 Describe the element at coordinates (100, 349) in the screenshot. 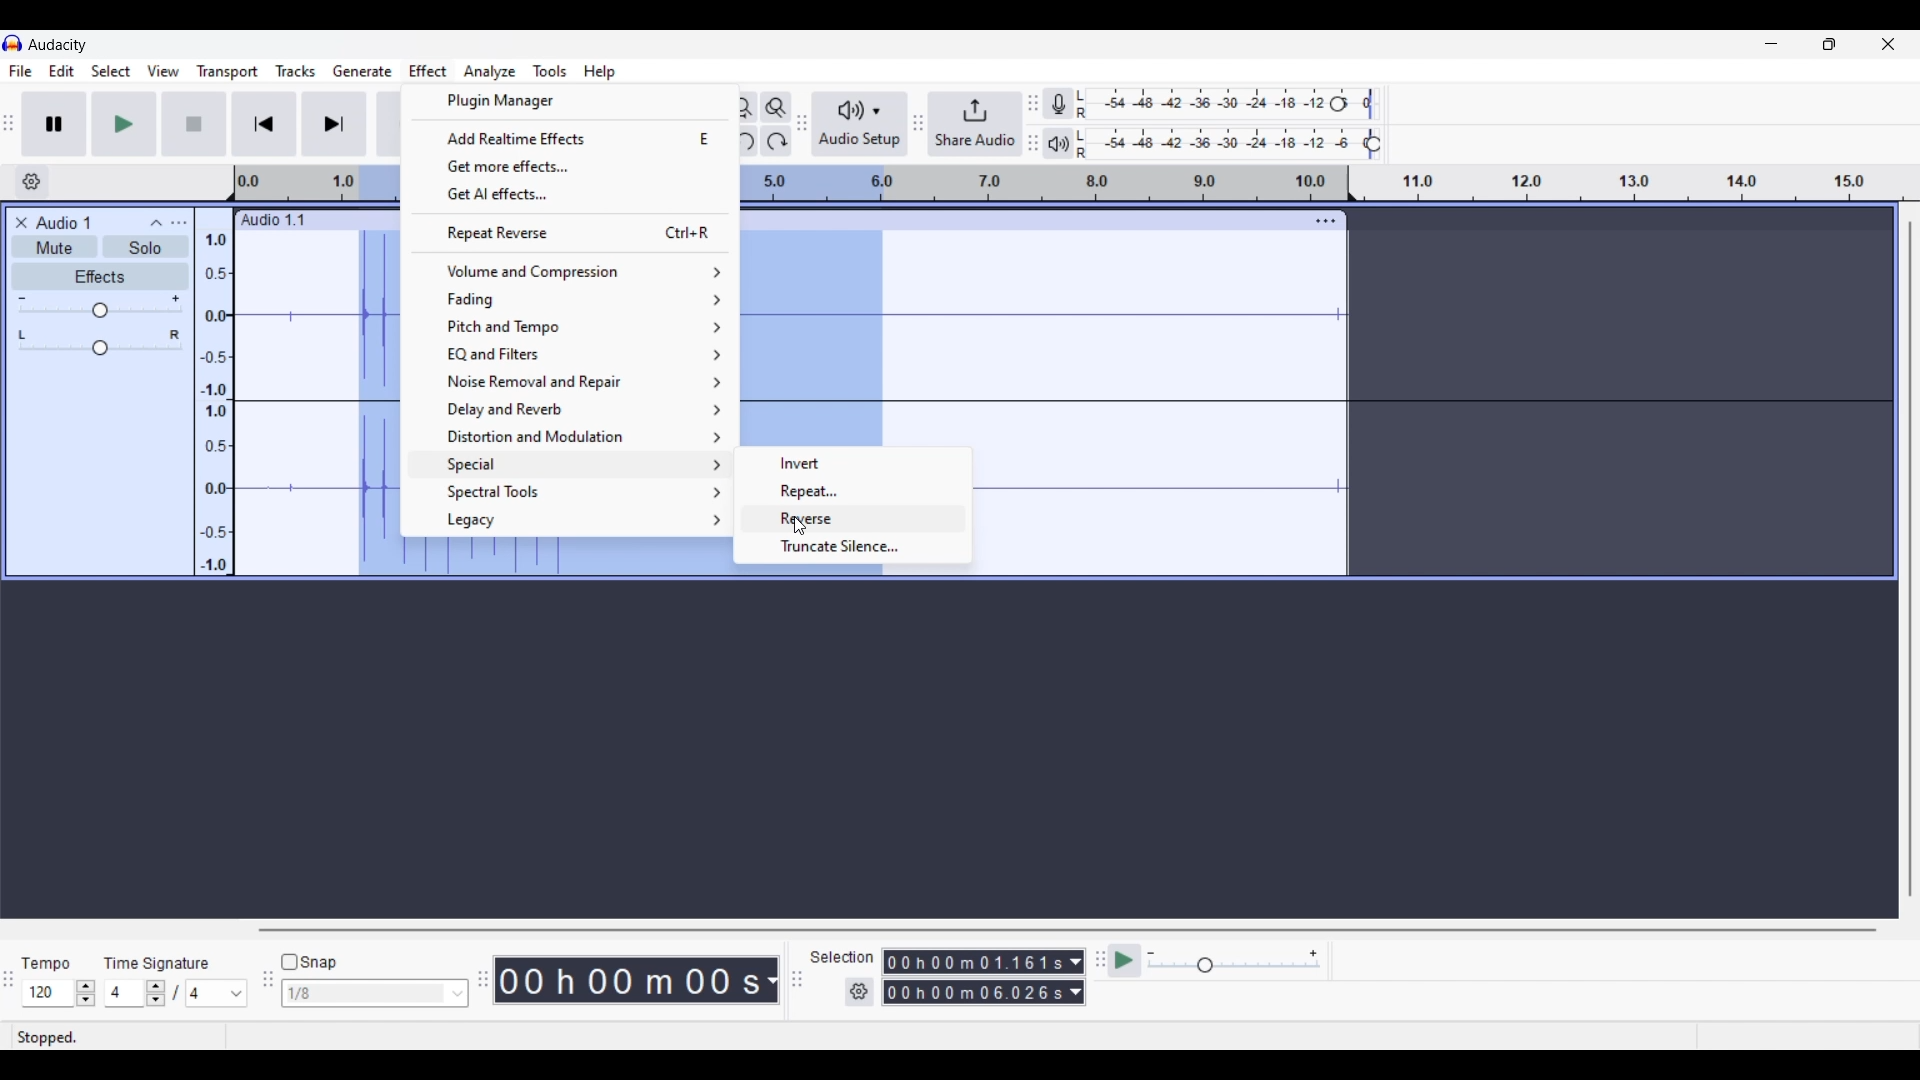

I see `Pan` at that location.